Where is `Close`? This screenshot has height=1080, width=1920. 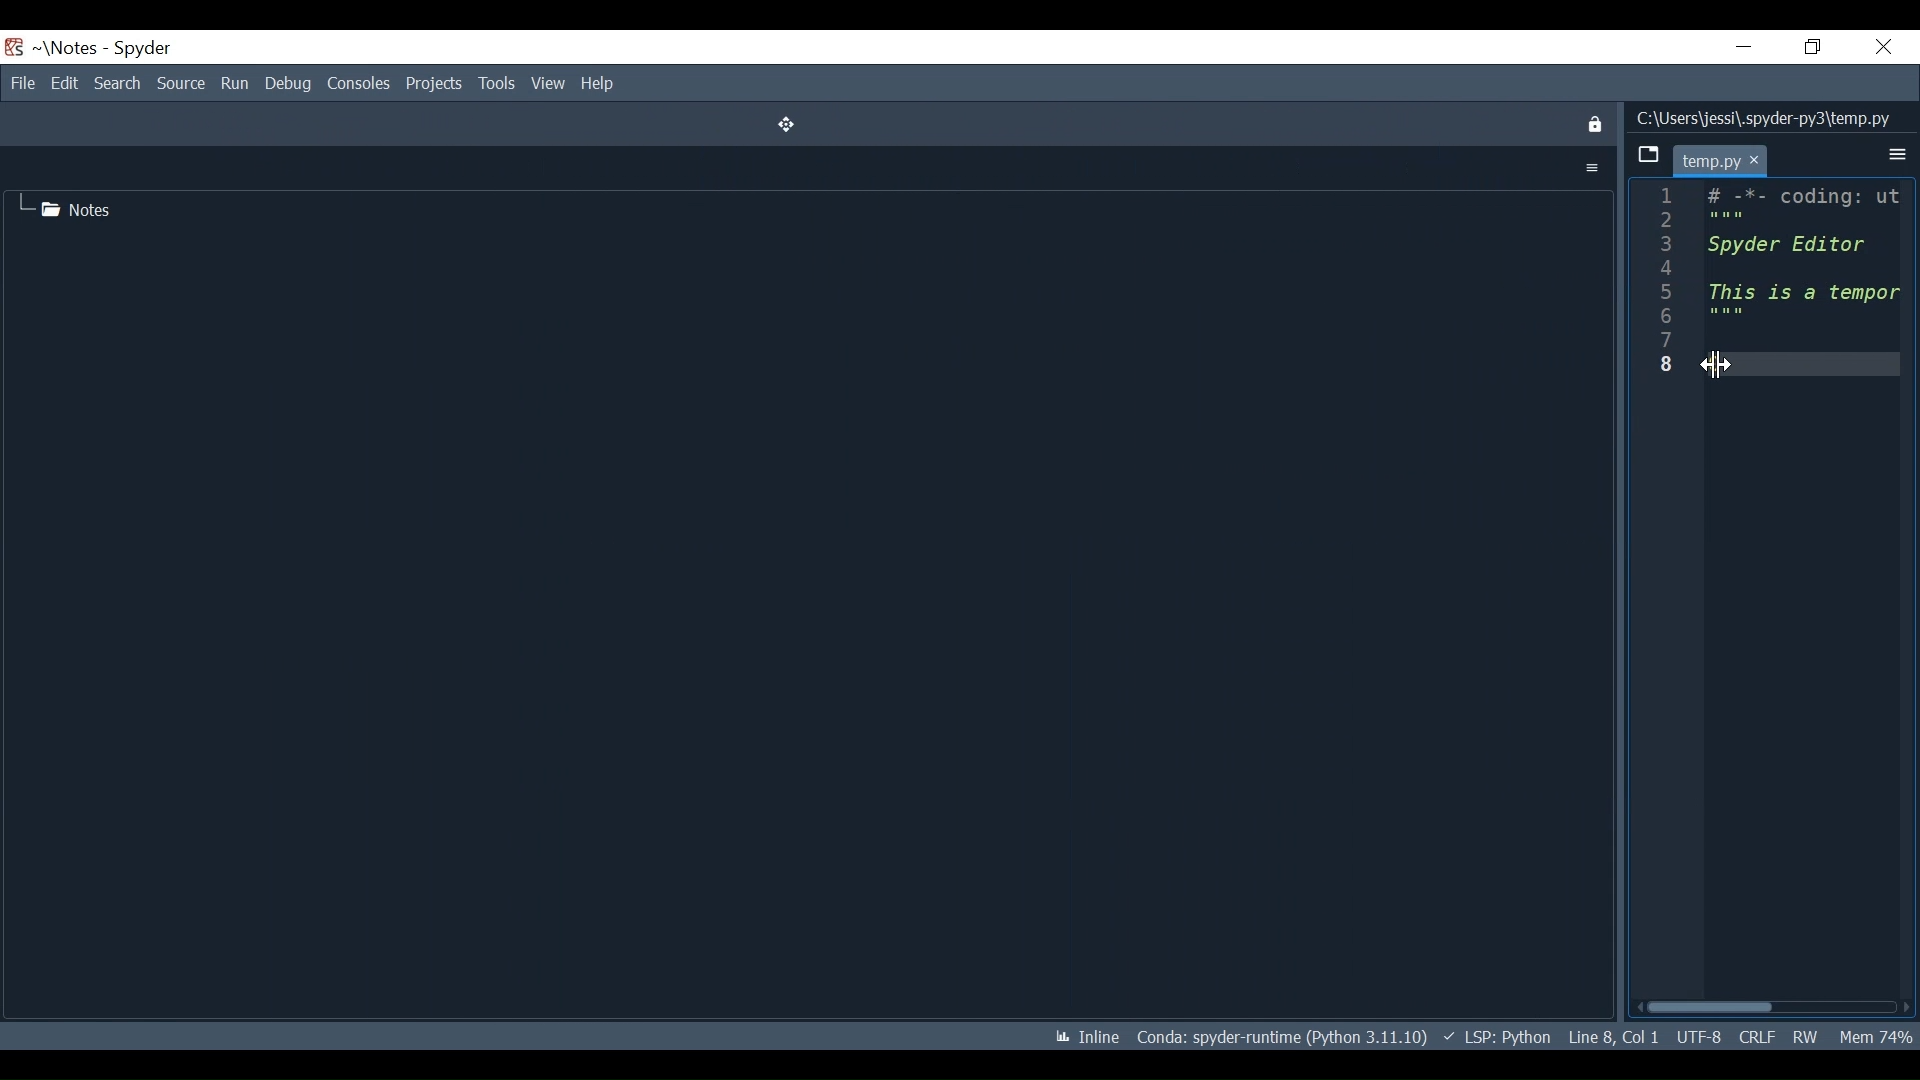 Close is located at coordinates (1880, 47).